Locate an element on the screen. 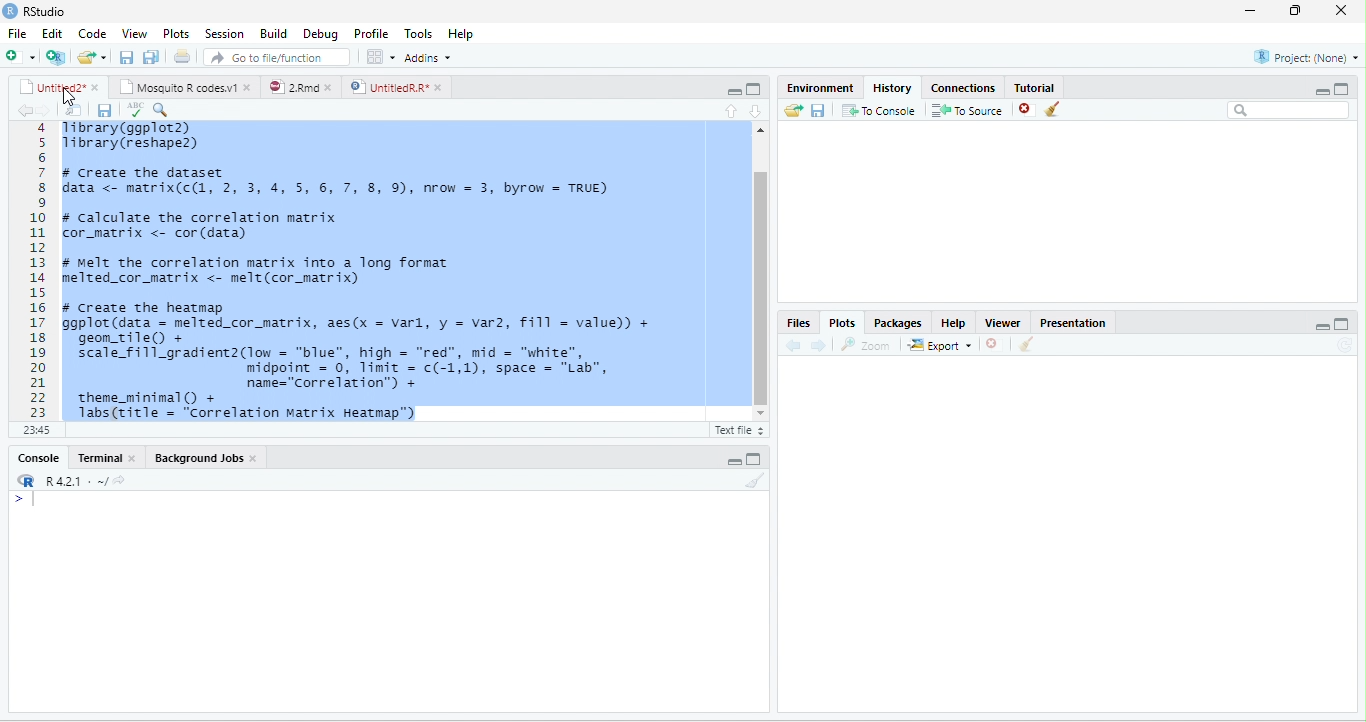  profile is located at coordinates (370, 33).